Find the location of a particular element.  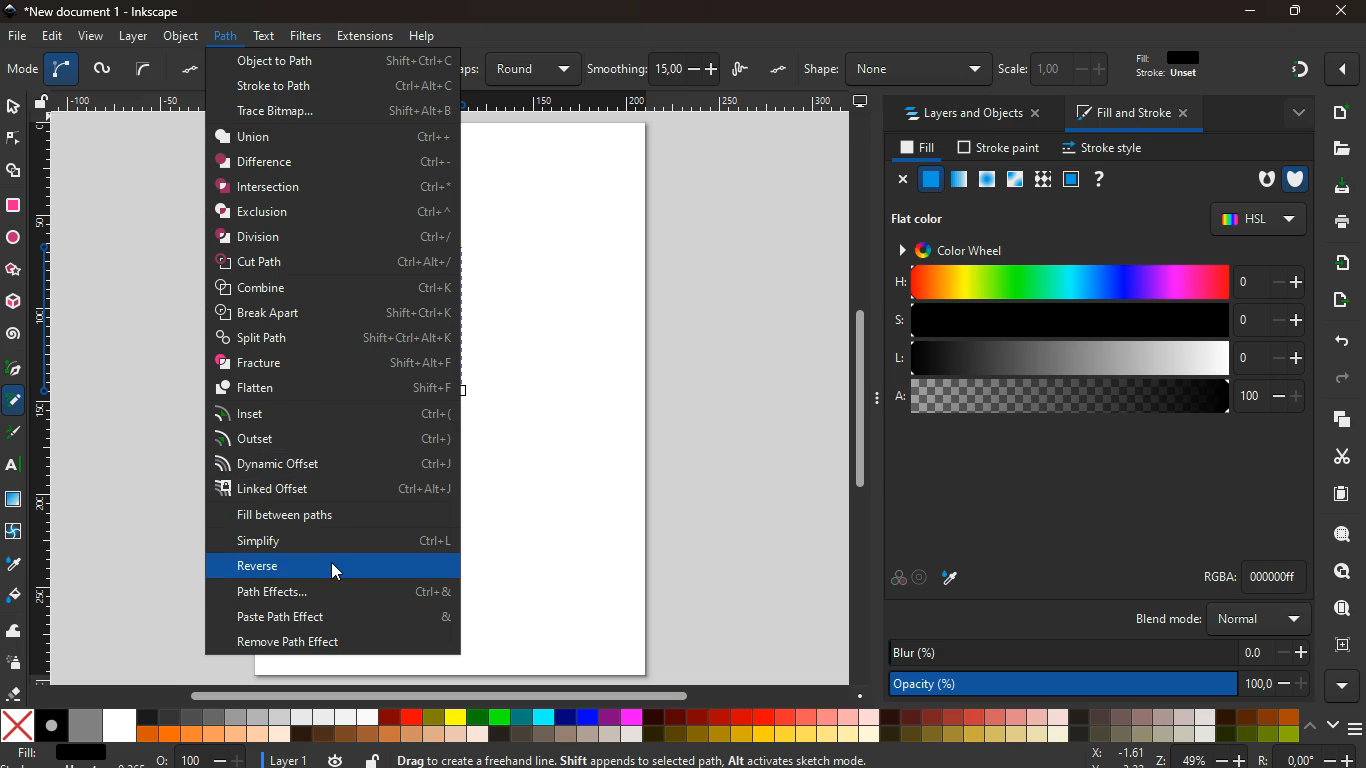

up is located at coordinates (1312, 724).